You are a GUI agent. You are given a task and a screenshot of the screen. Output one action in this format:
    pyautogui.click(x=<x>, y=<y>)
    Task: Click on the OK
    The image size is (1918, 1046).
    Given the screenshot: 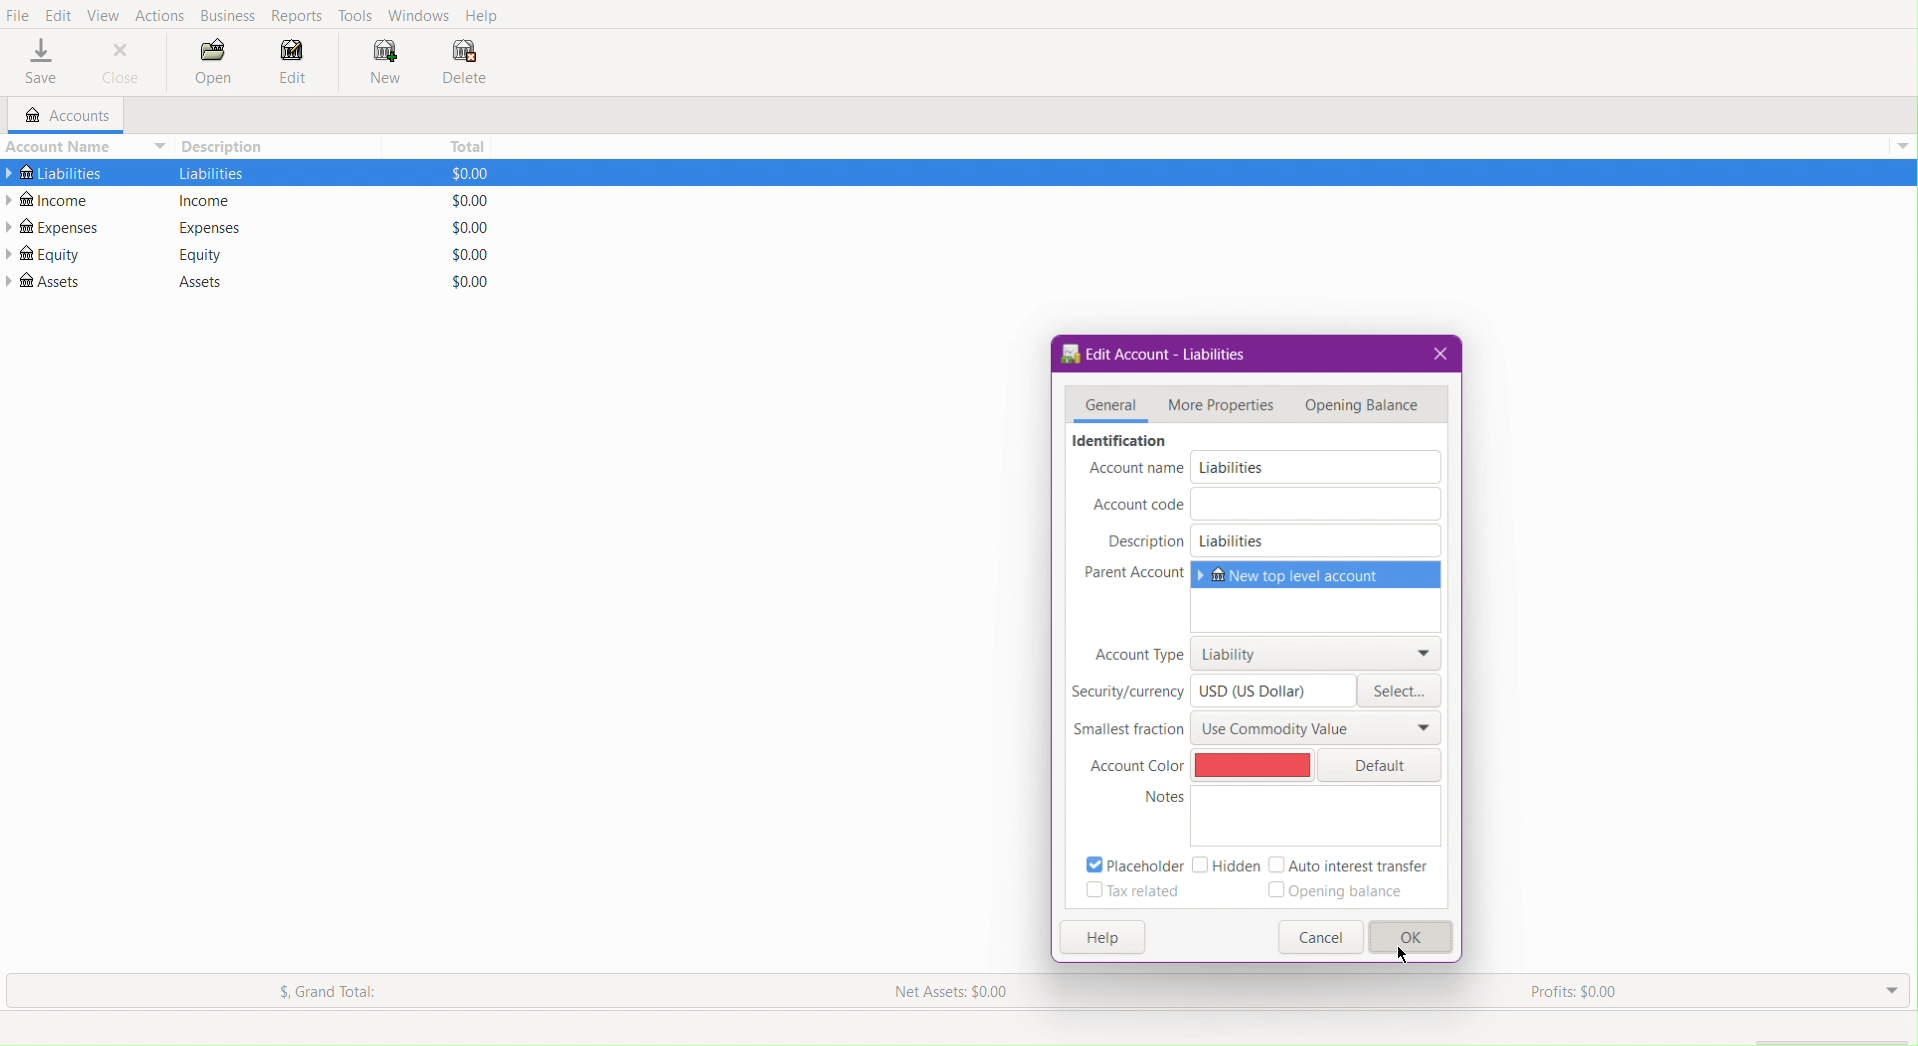 What is the action you would take?
    pyautogui.click(x=1411, y=940)
    